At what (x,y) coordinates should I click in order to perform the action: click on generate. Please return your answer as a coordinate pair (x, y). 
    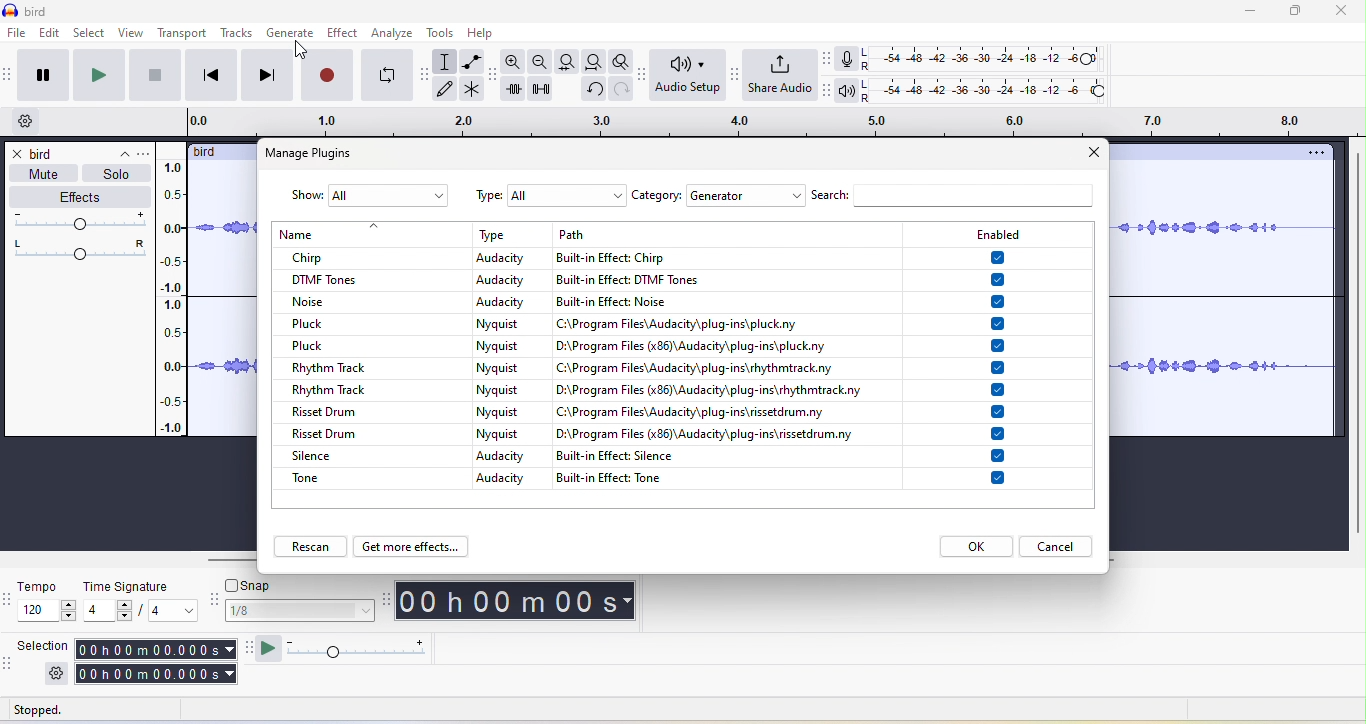
    Looking at the image, I should click on (294, 35).